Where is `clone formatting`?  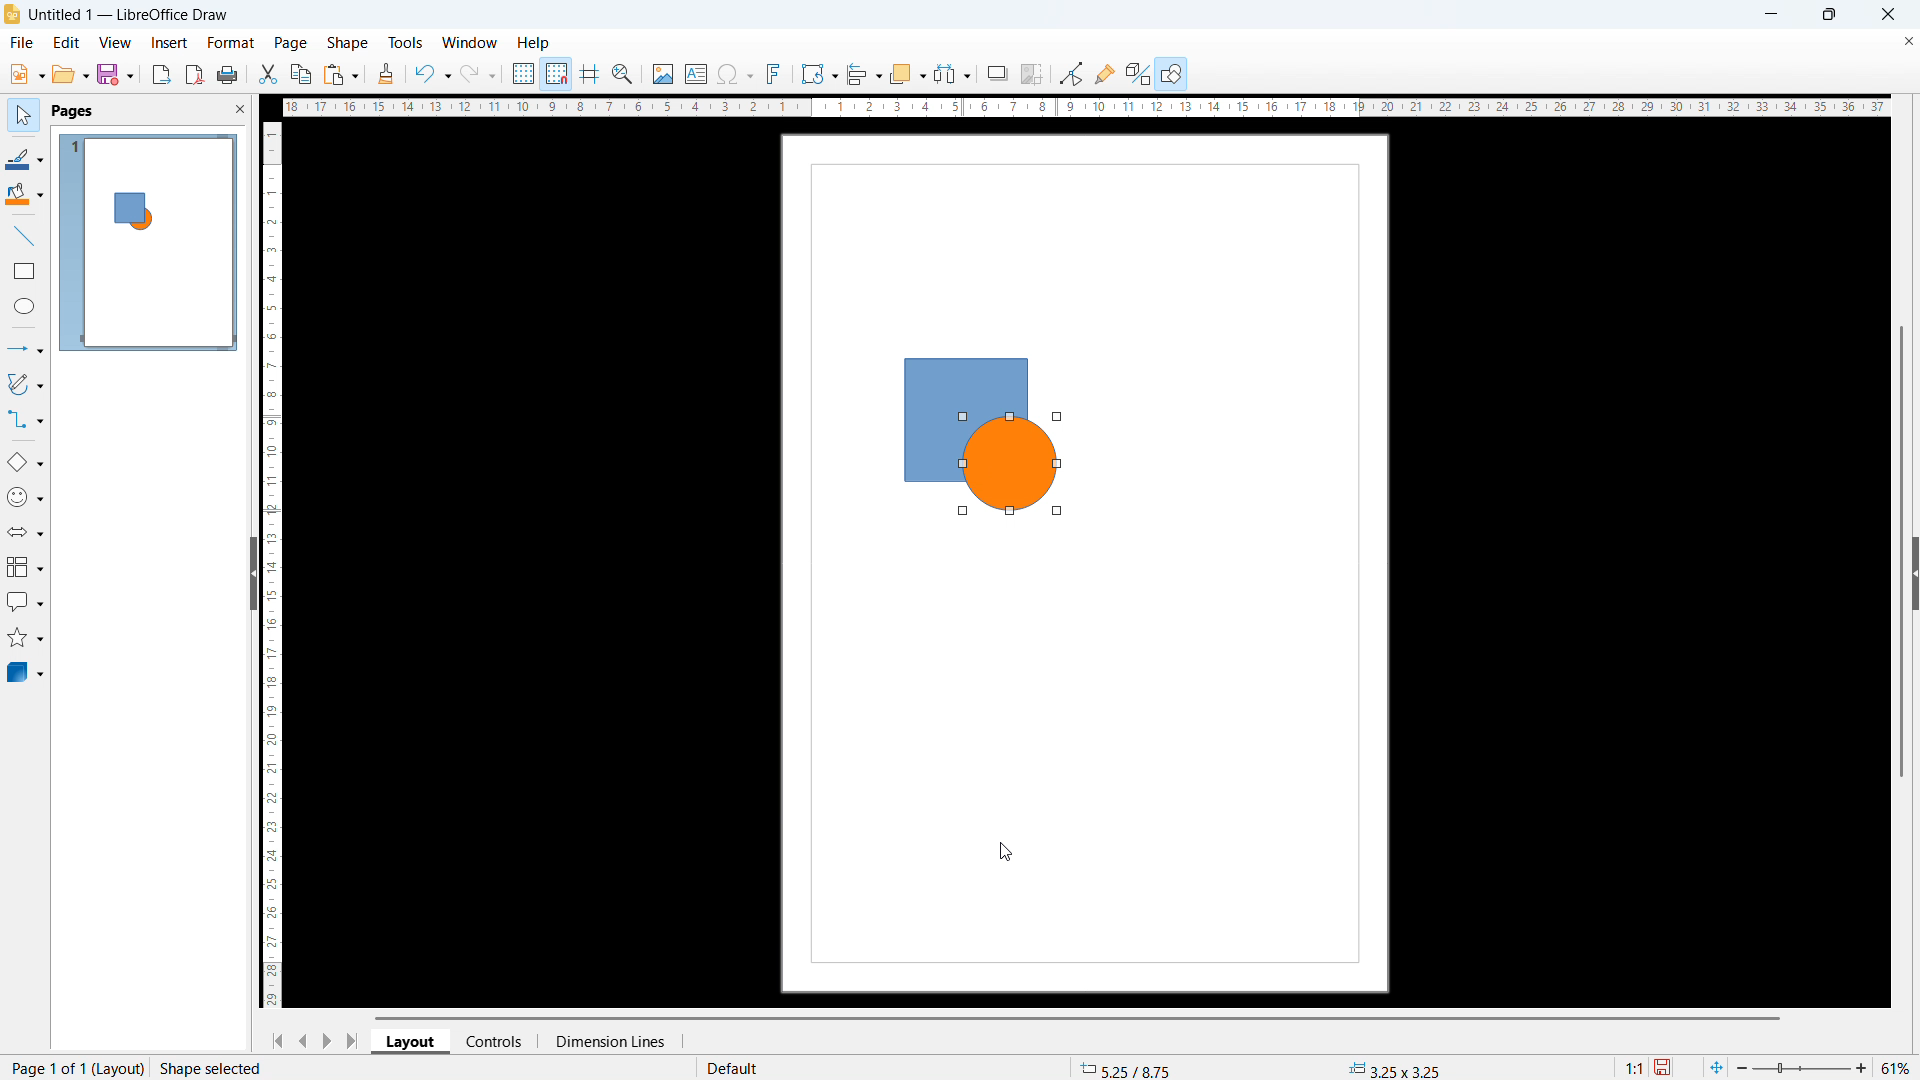
clone formatting is located at coordinates (386, 73).